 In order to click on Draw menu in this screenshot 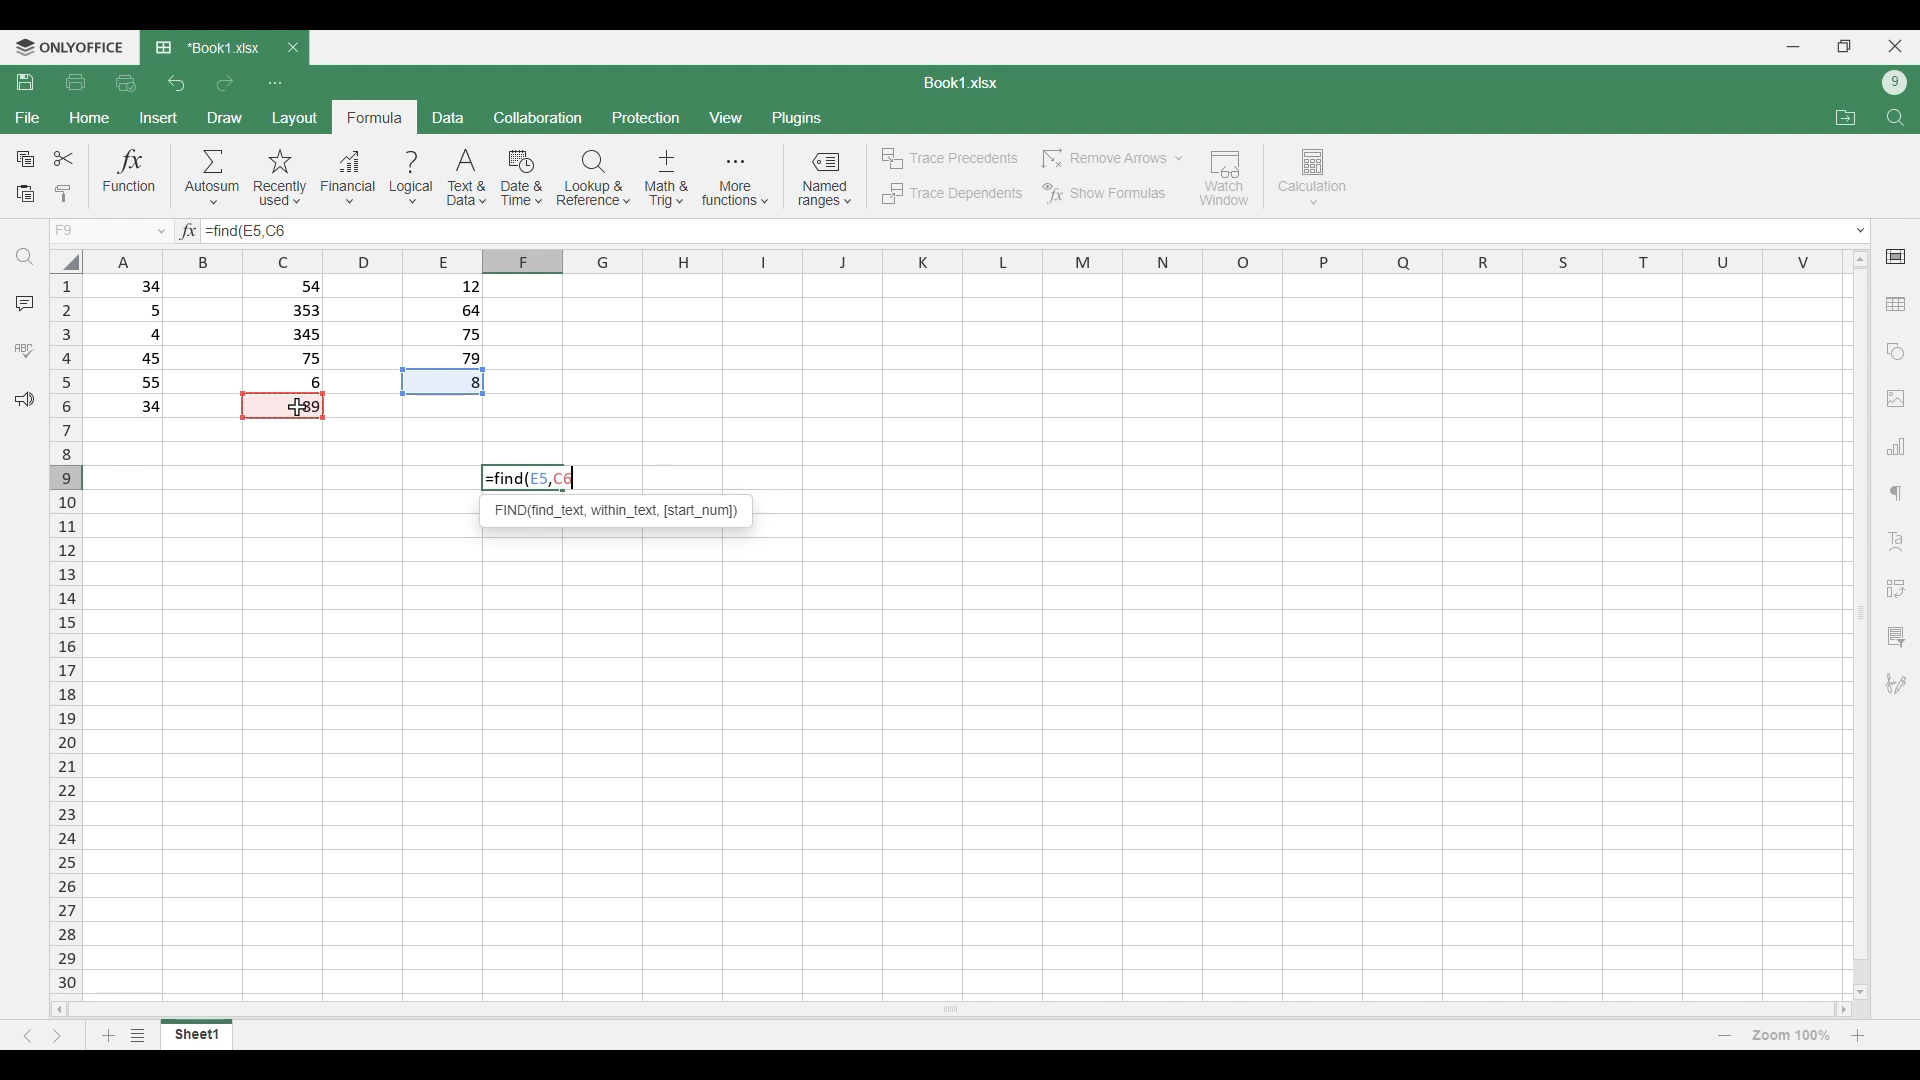, I will do `click(224, 118)`.